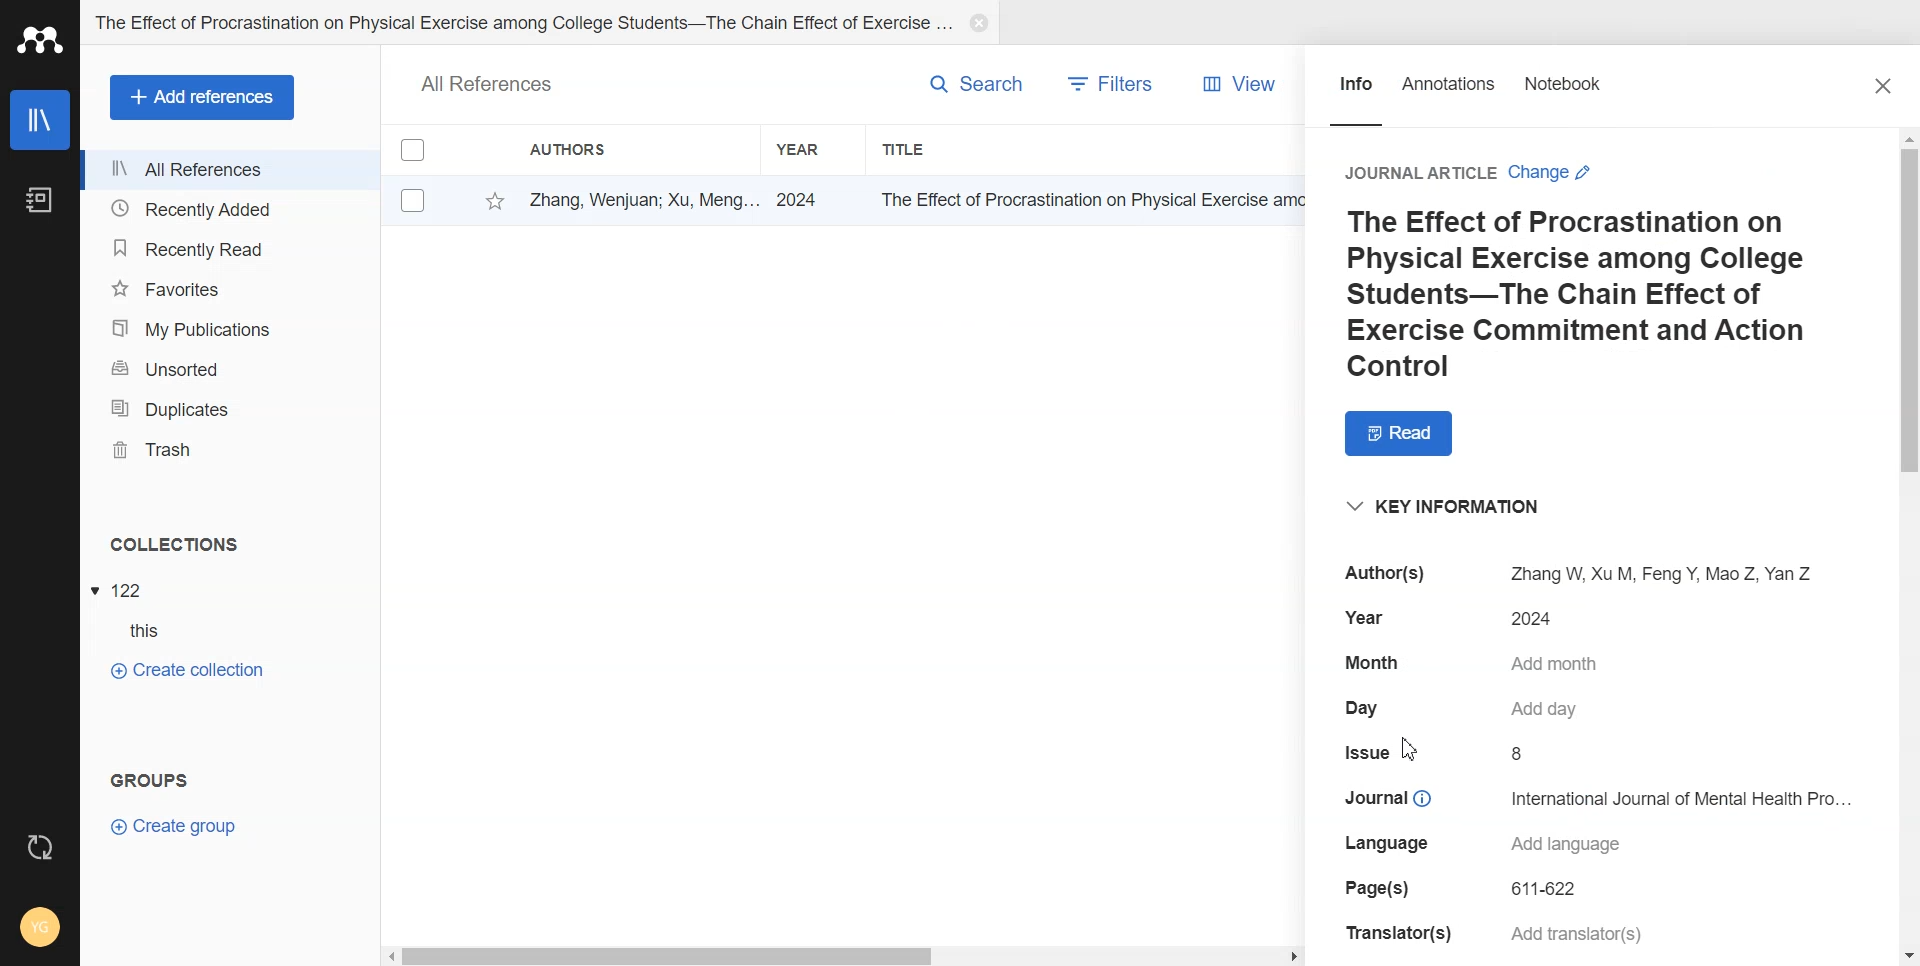  I want to click on Close, so click(1885, 86).